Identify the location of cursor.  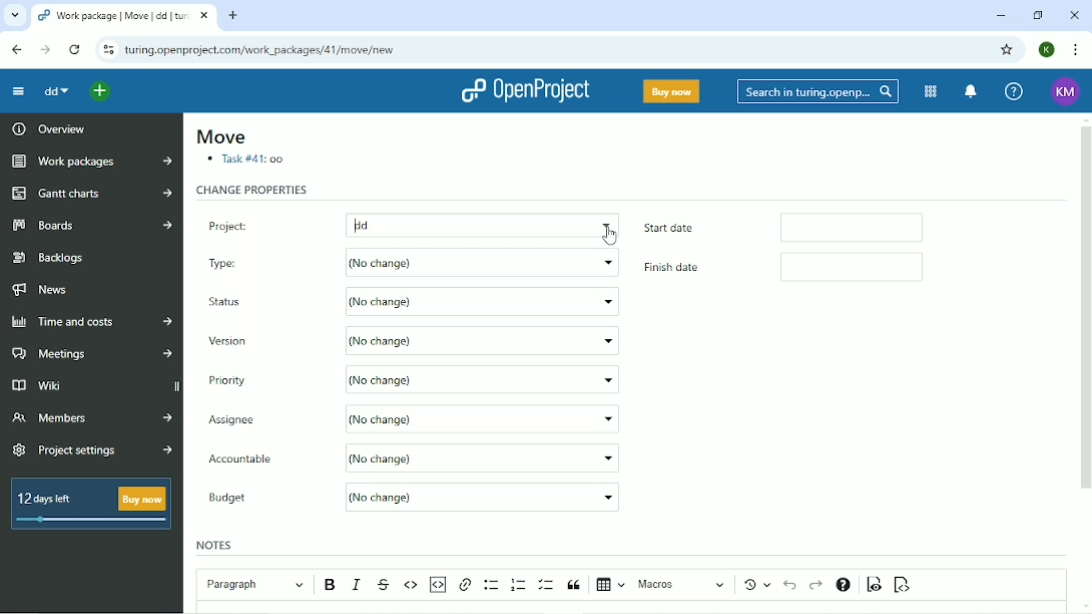
(612, 231).